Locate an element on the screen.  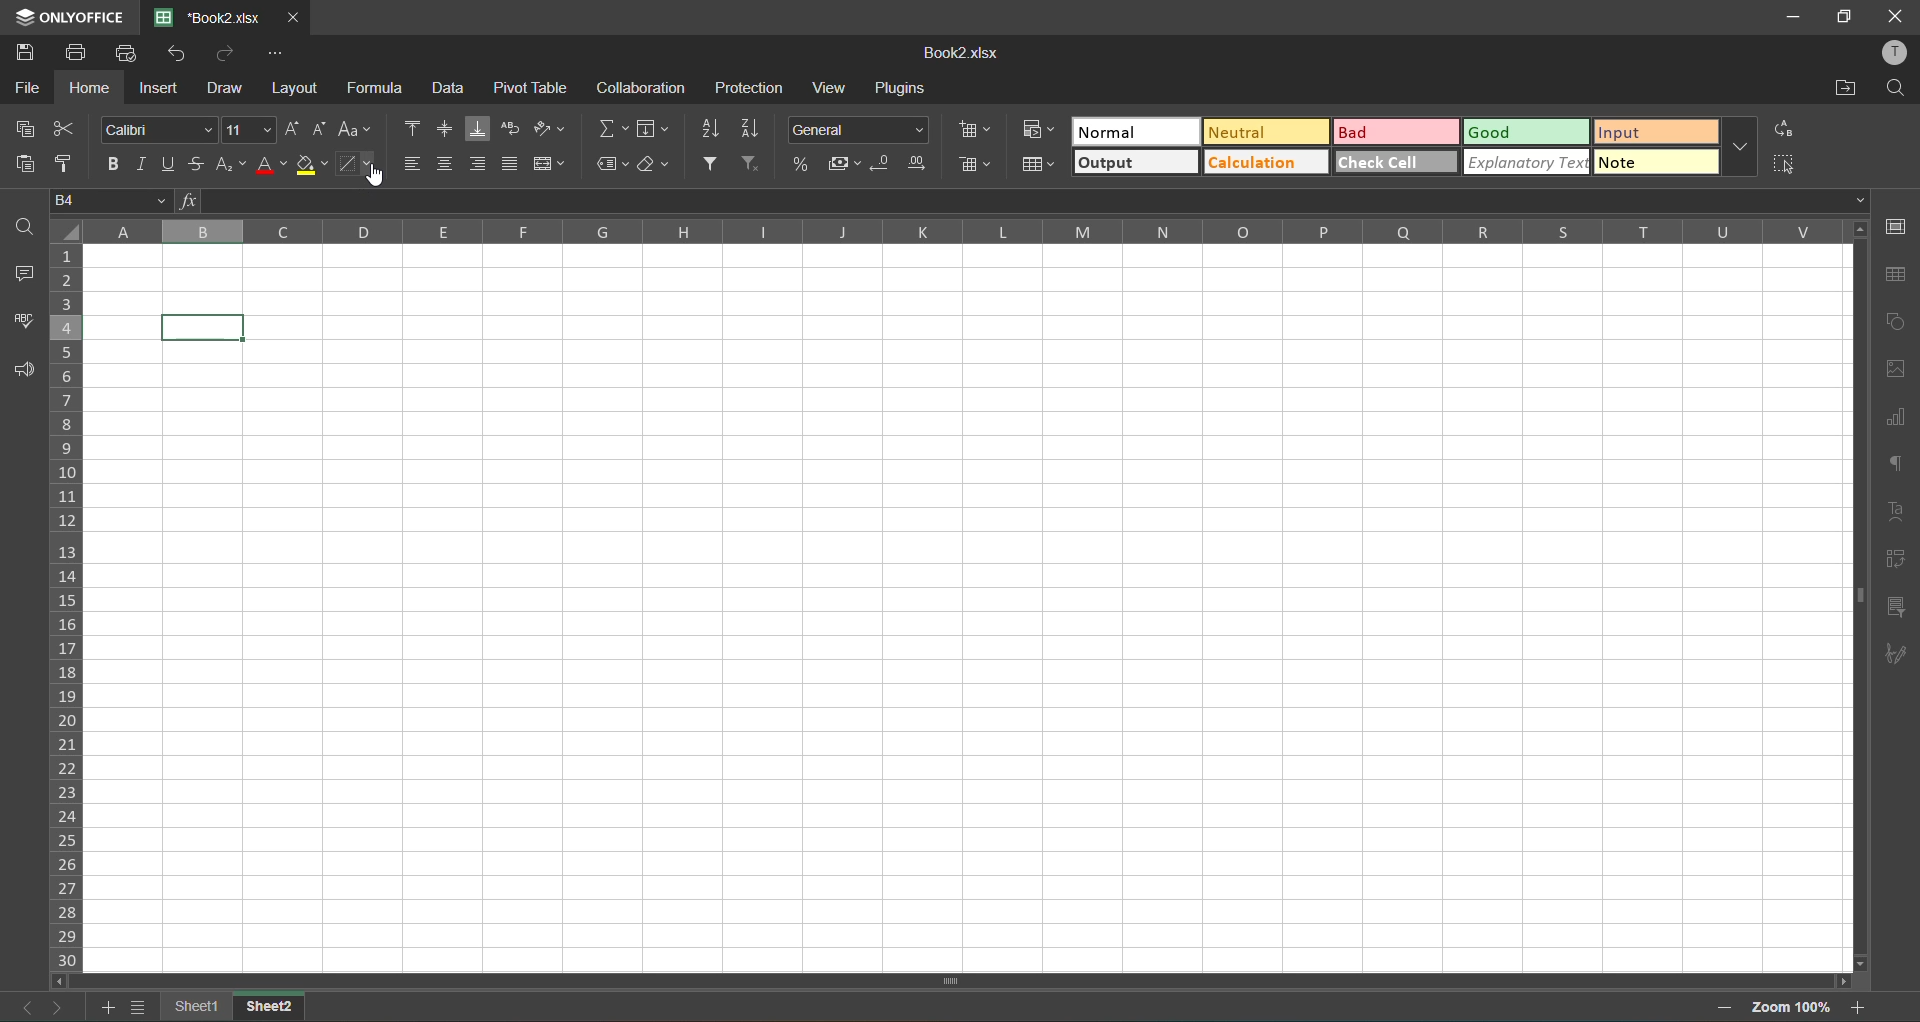
fillcolor is located at coordinates (311, 166).